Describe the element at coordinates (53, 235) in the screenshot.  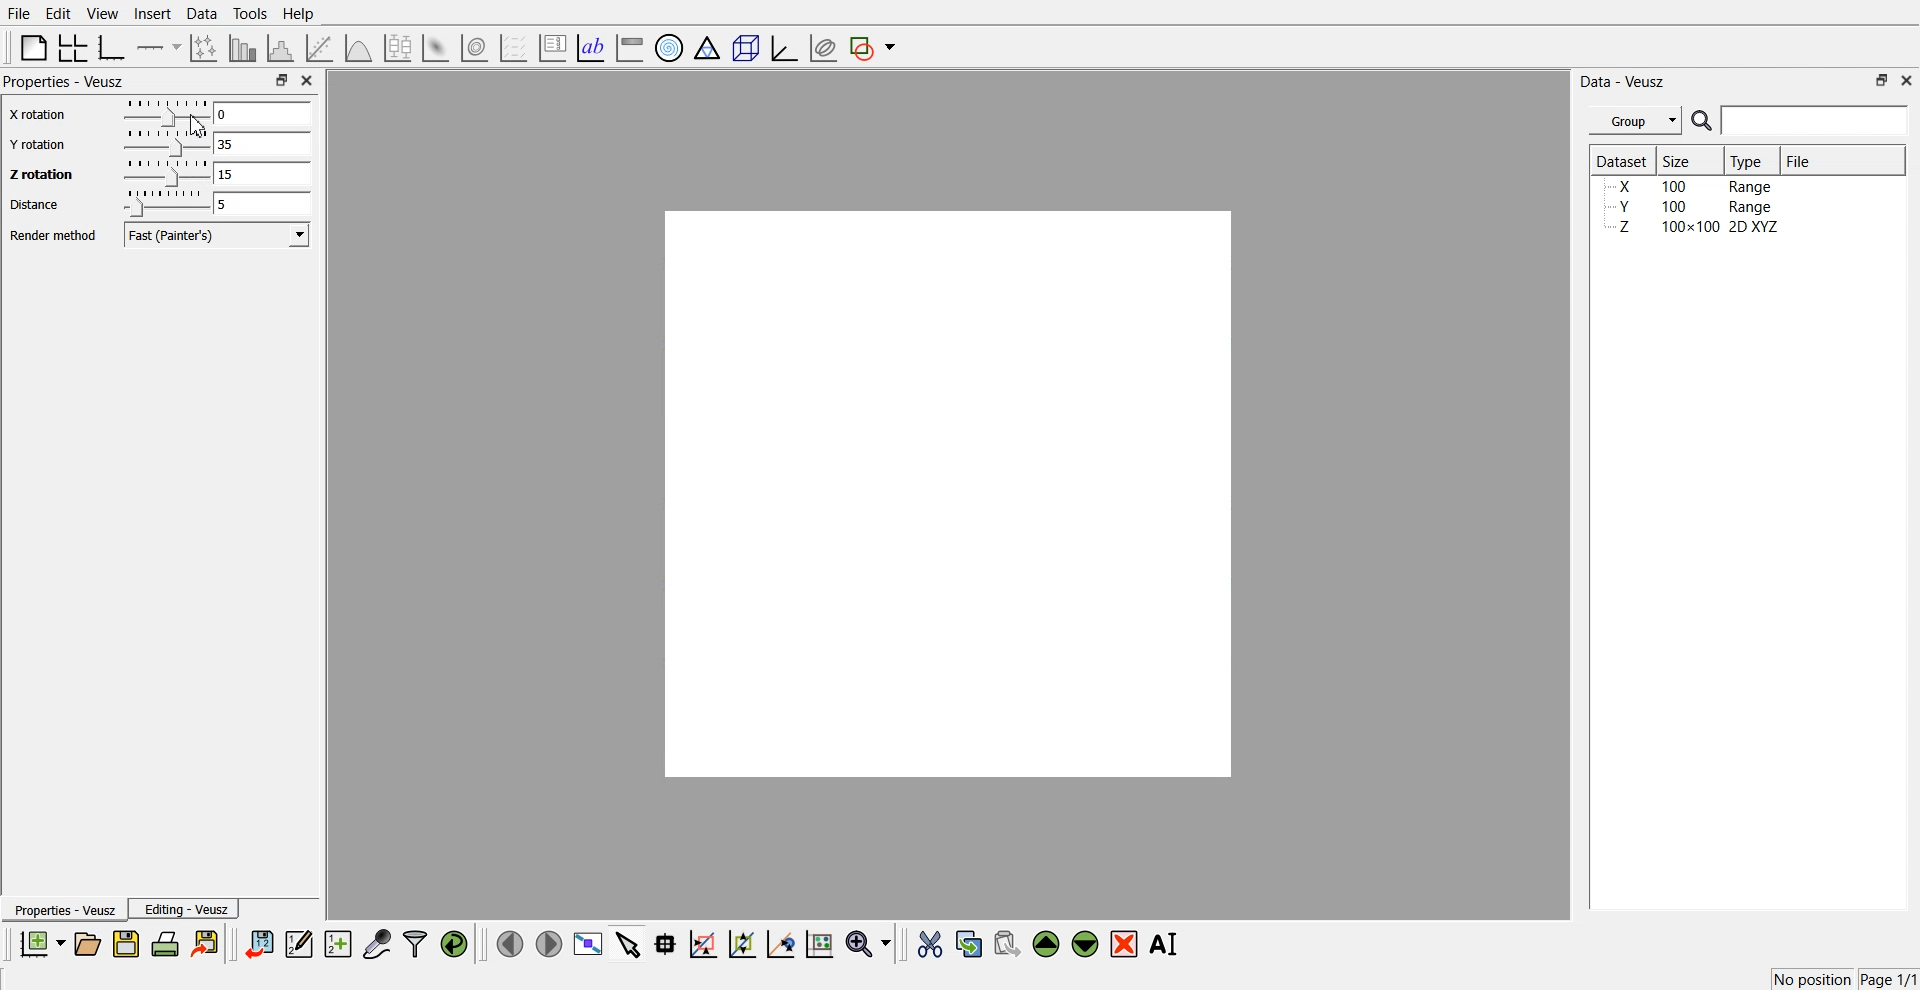
I see `Render method` at that location.